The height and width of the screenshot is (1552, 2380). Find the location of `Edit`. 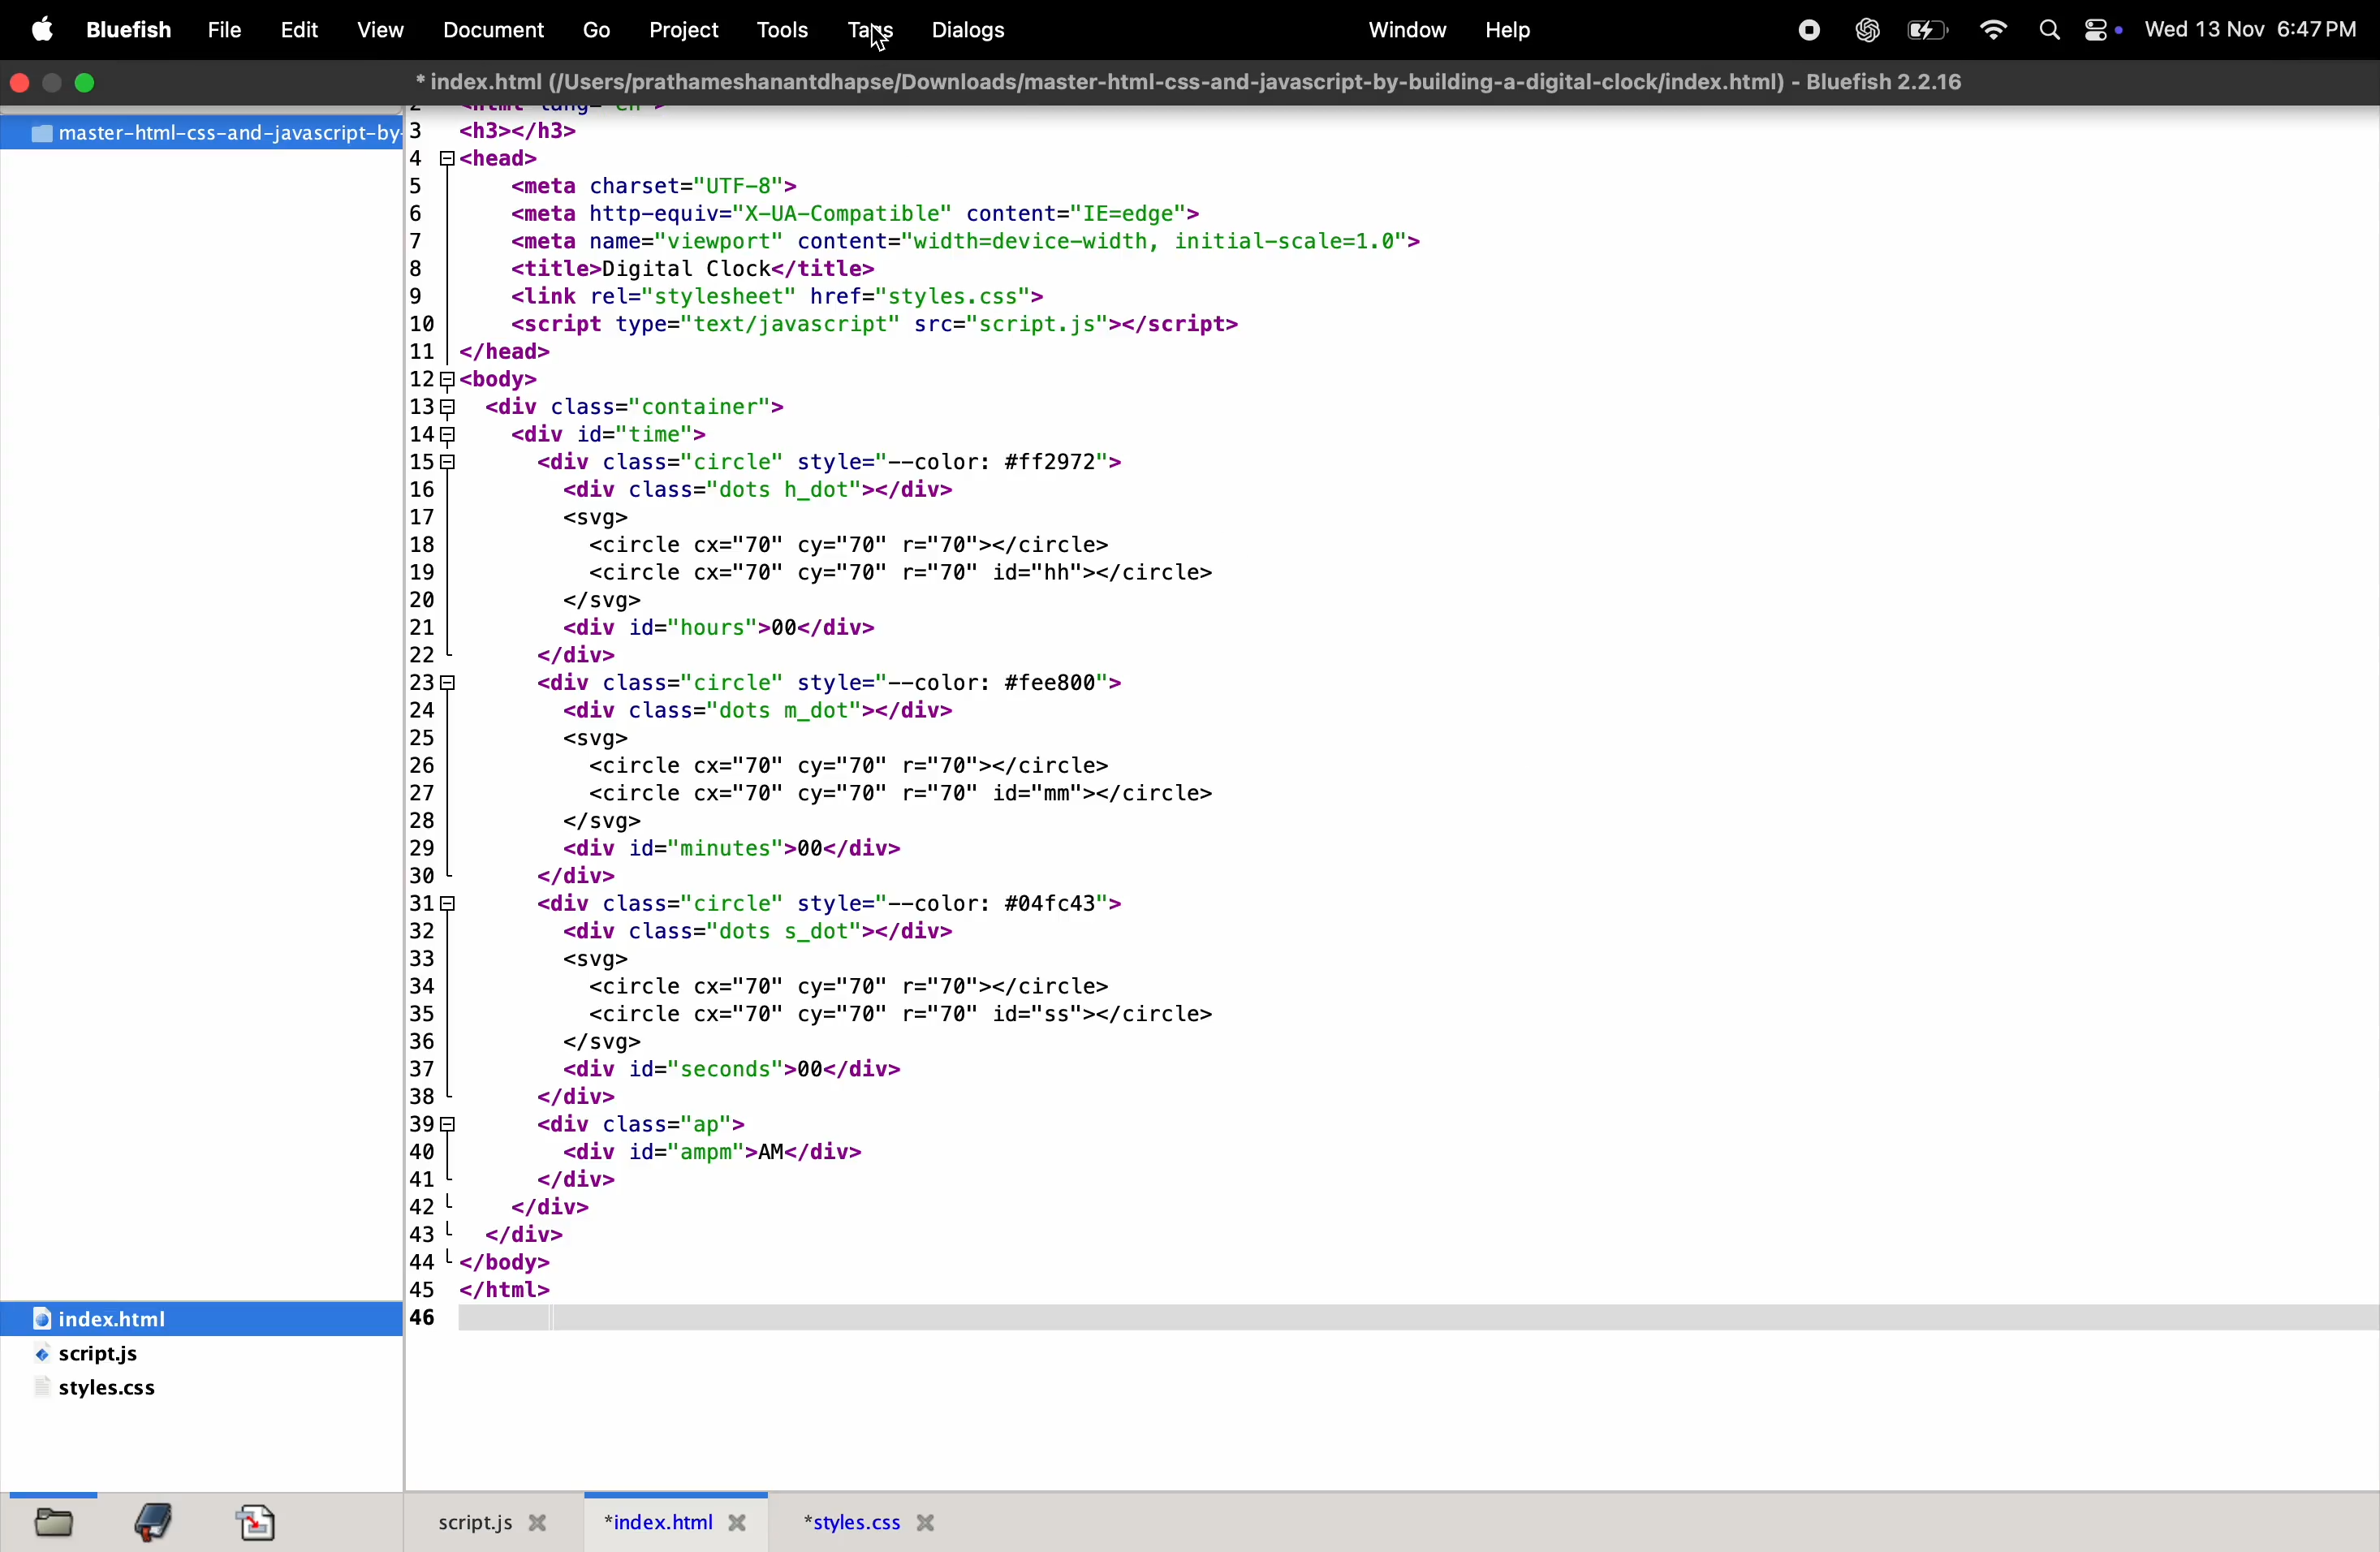

Edit is located at coordinates (301, 27).